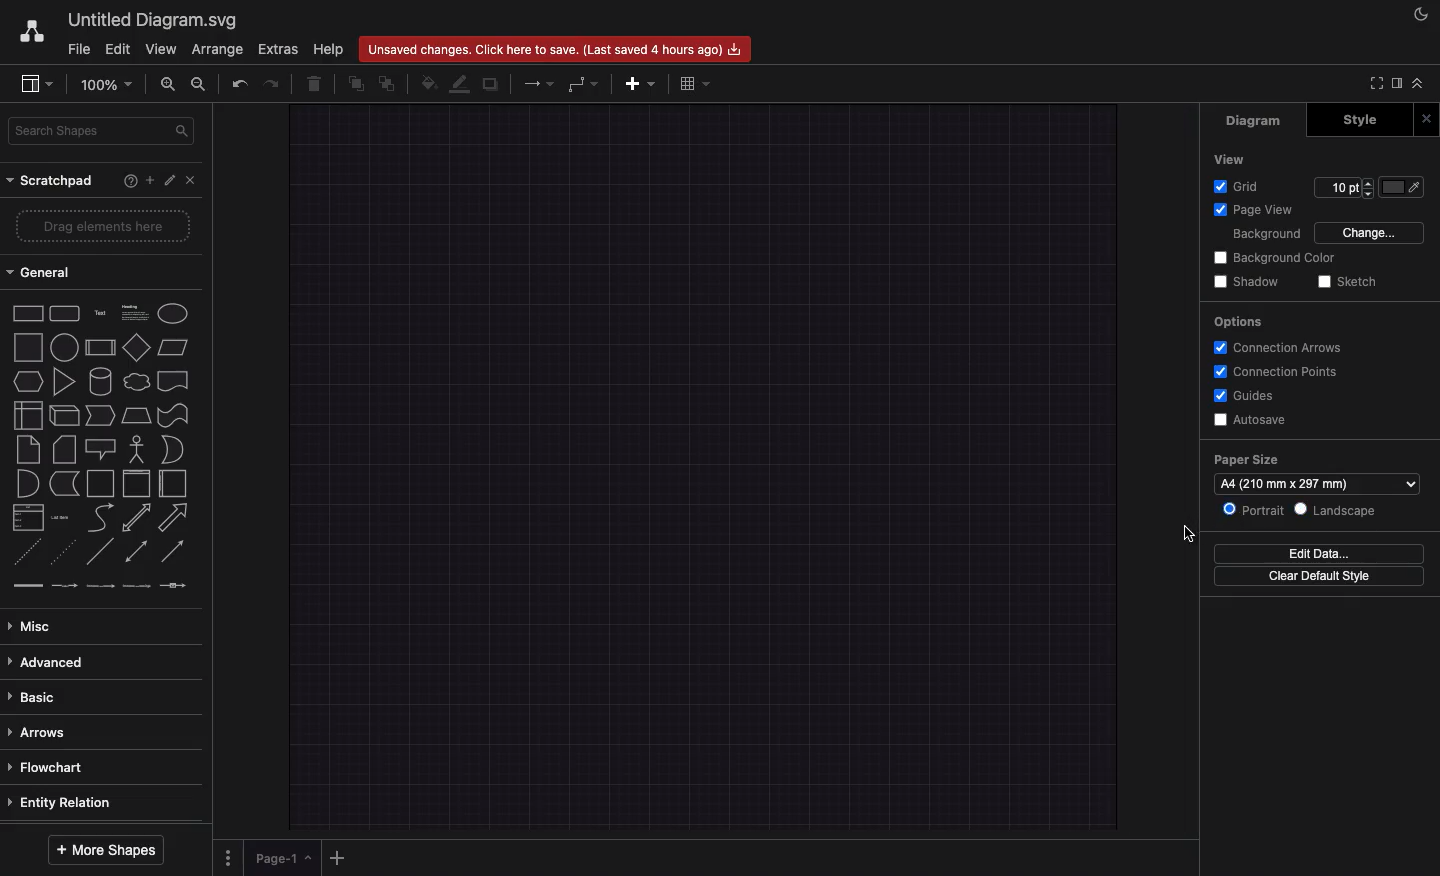  I want to click on Close, so click(1430, 123).